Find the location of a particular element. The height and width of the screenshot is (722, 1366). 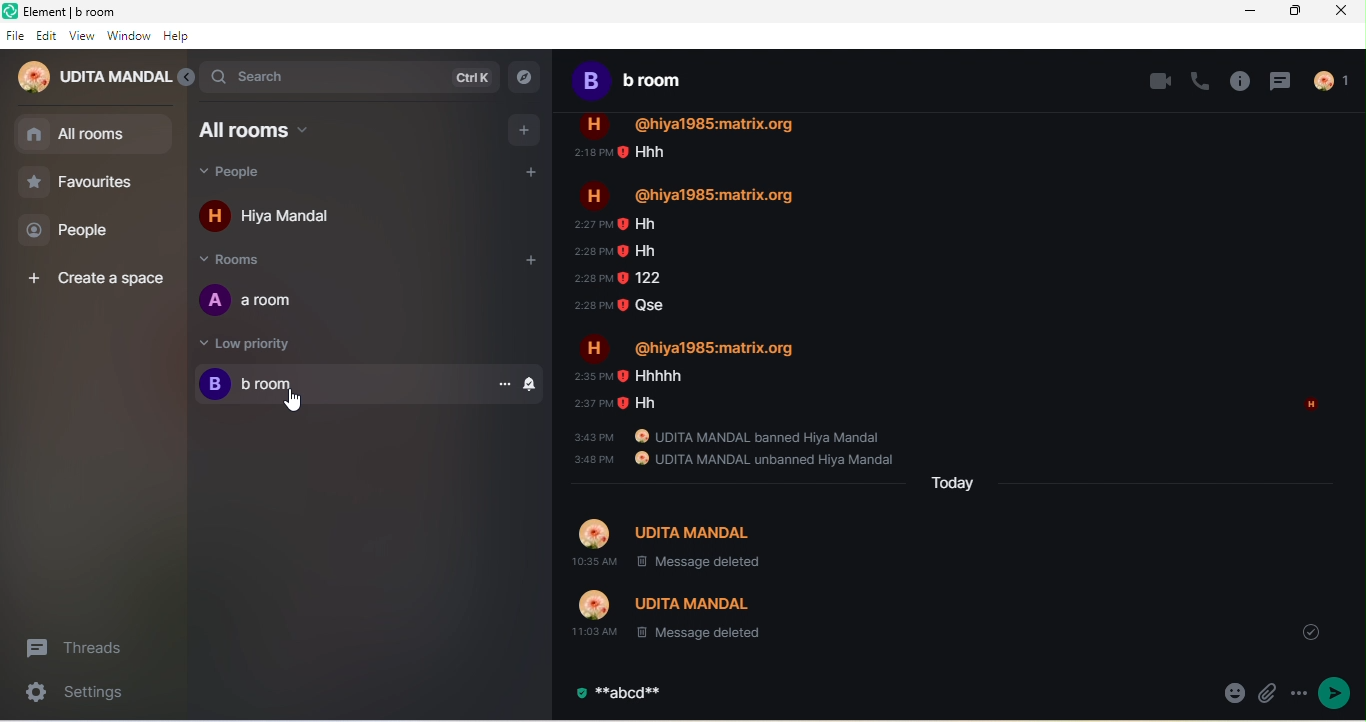

edit is located at coordinates (47, 38).